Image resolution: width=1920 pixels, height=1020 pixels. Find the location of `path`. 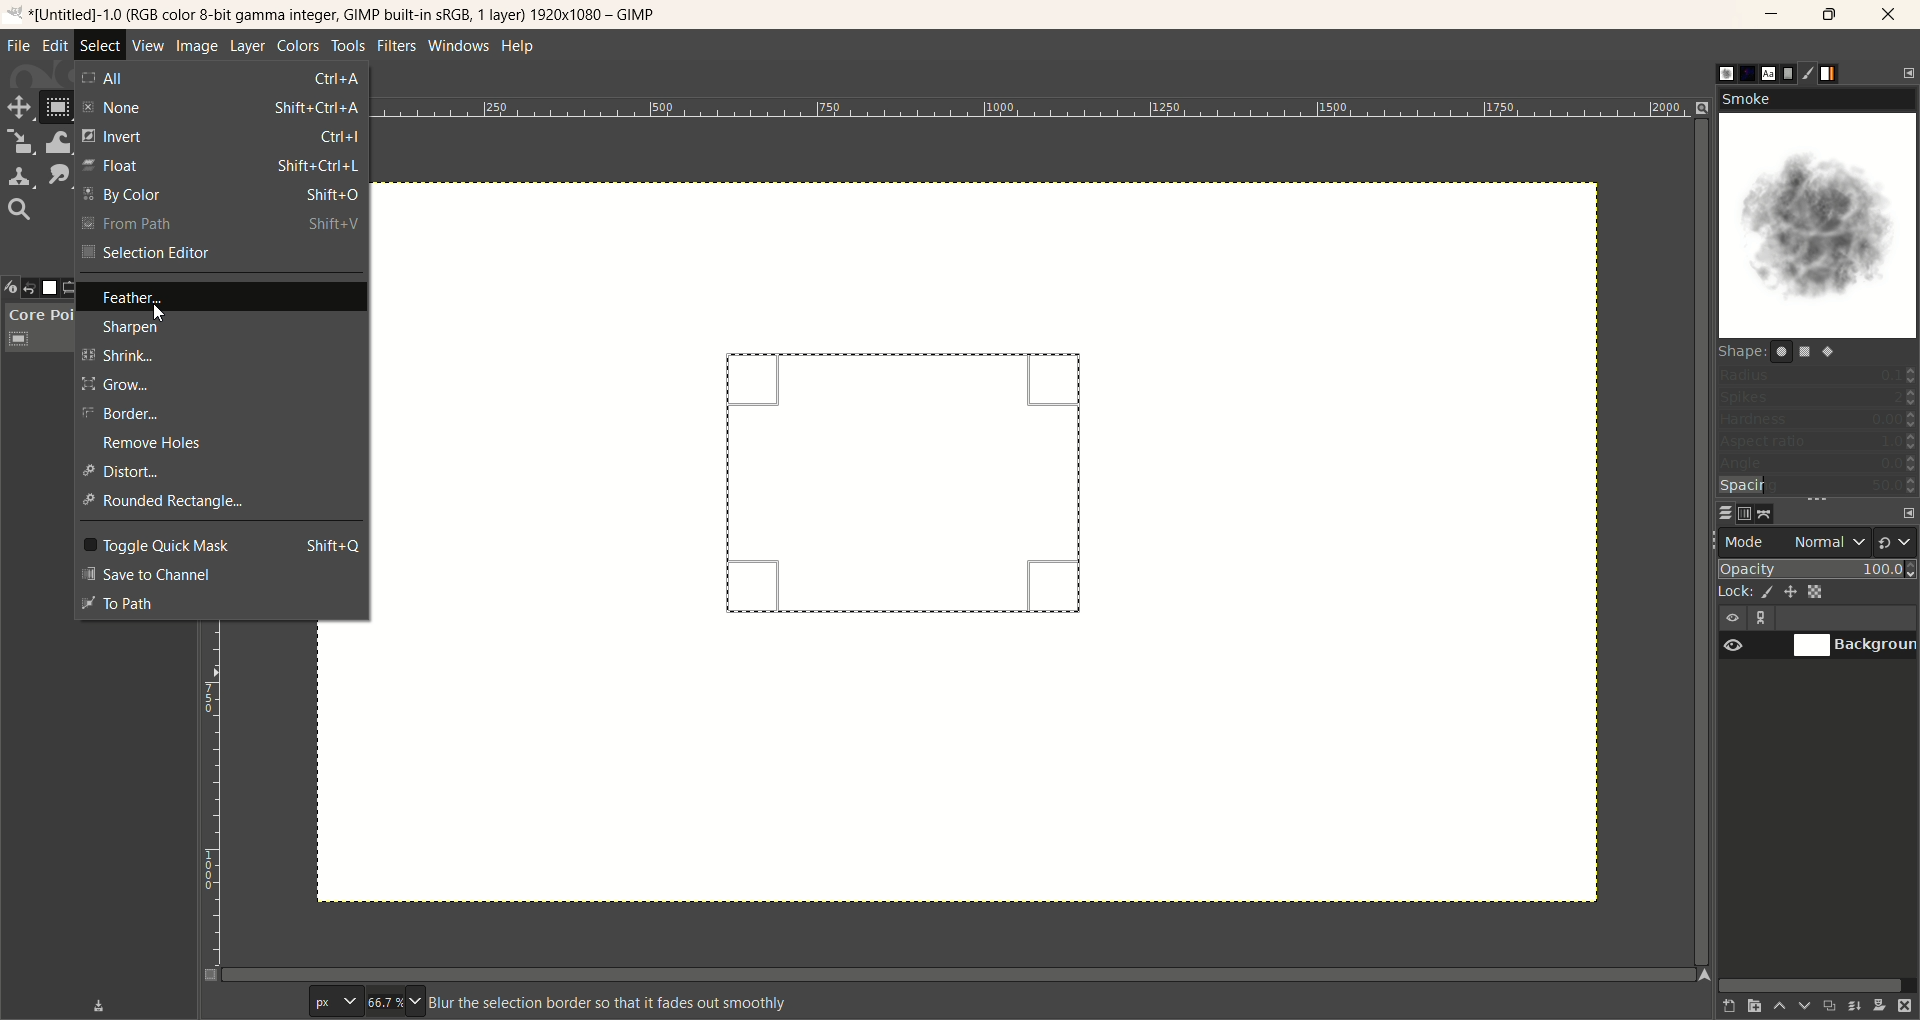

path is located at coordinates (1765, 513).